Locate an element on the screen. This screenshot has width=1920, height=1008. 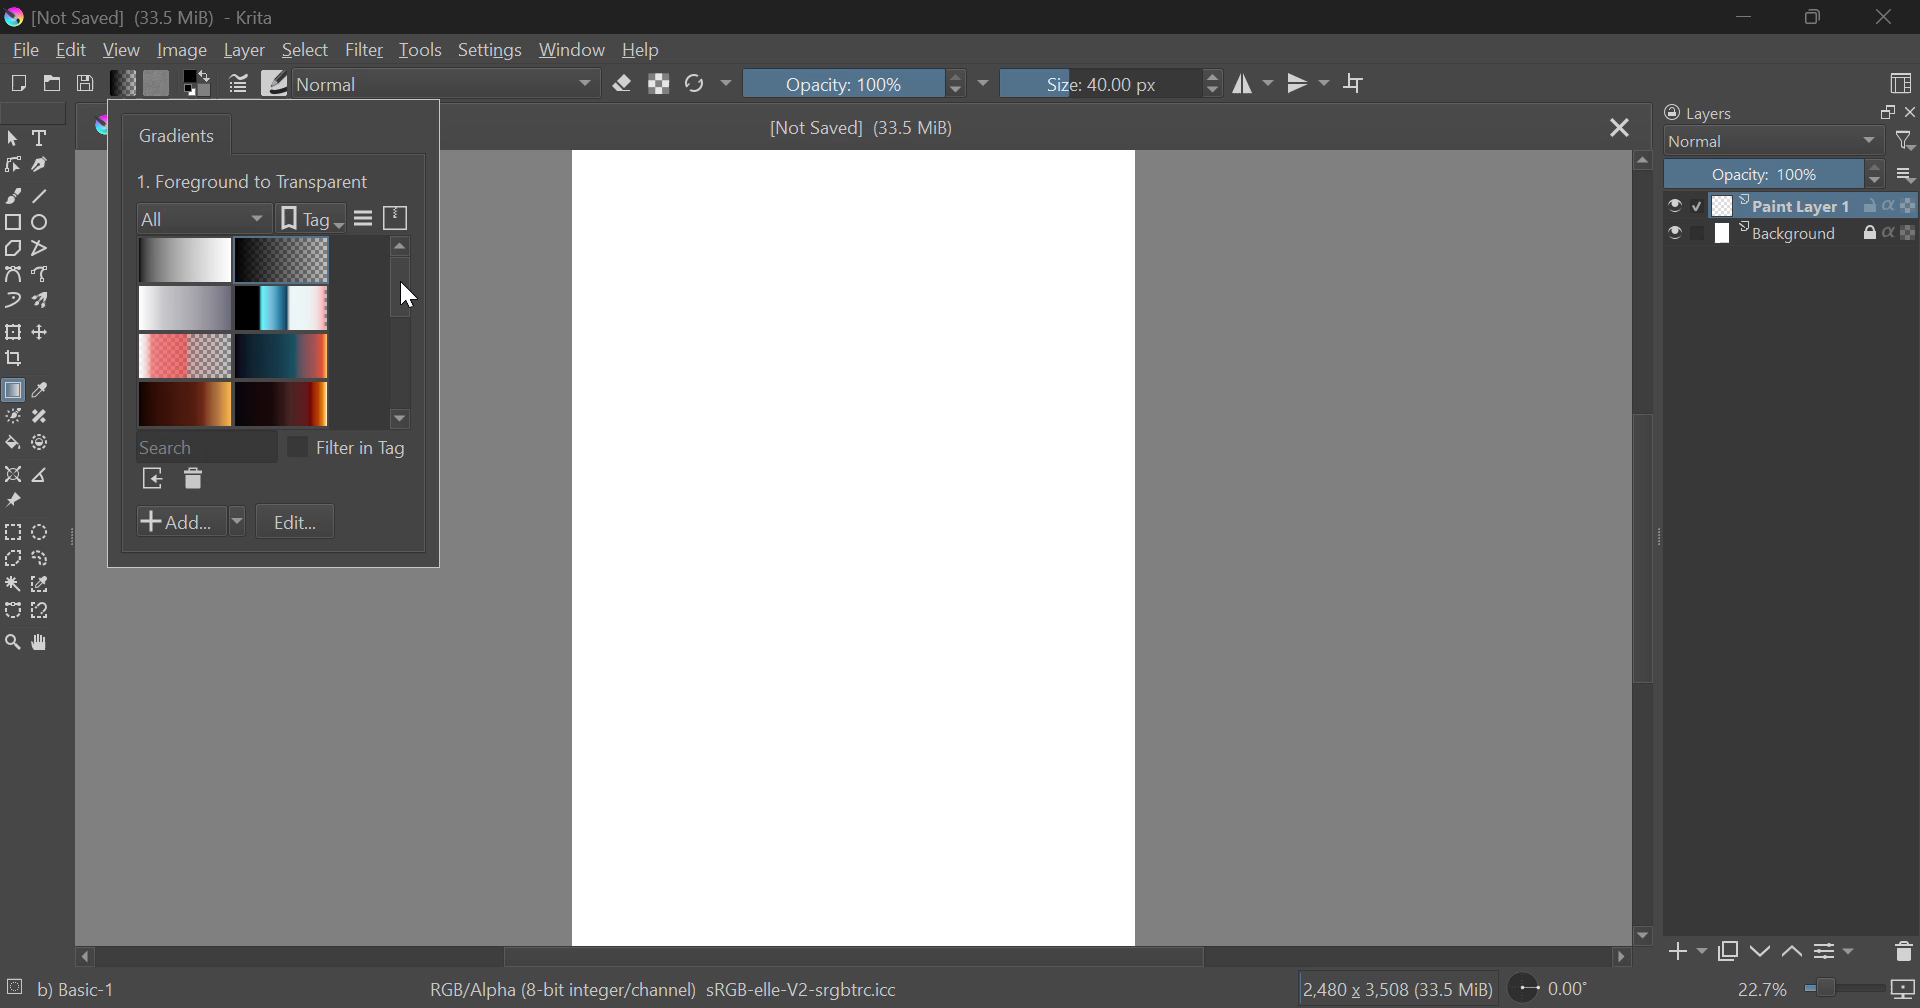
preview is located at coordinates (1686, 206).